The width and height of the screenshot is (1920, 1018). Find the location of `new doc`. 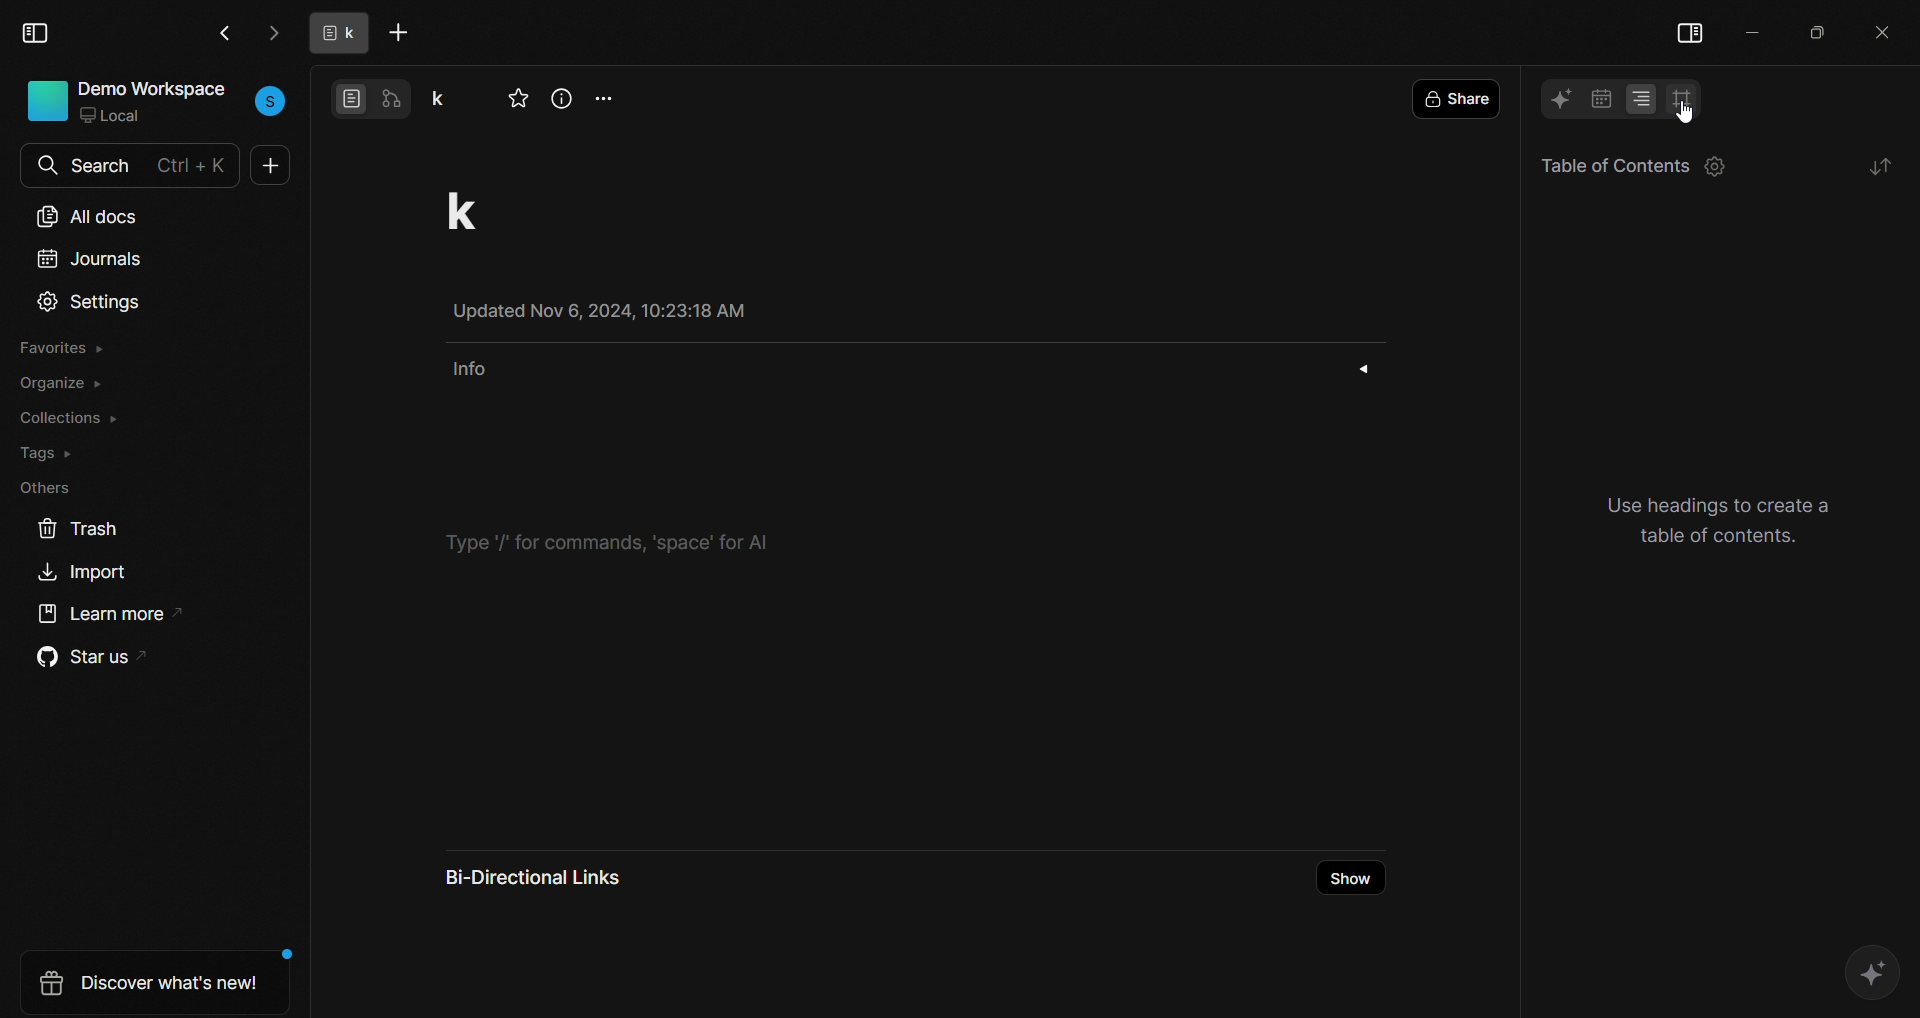

new doc is located at coordinates (272, 169).